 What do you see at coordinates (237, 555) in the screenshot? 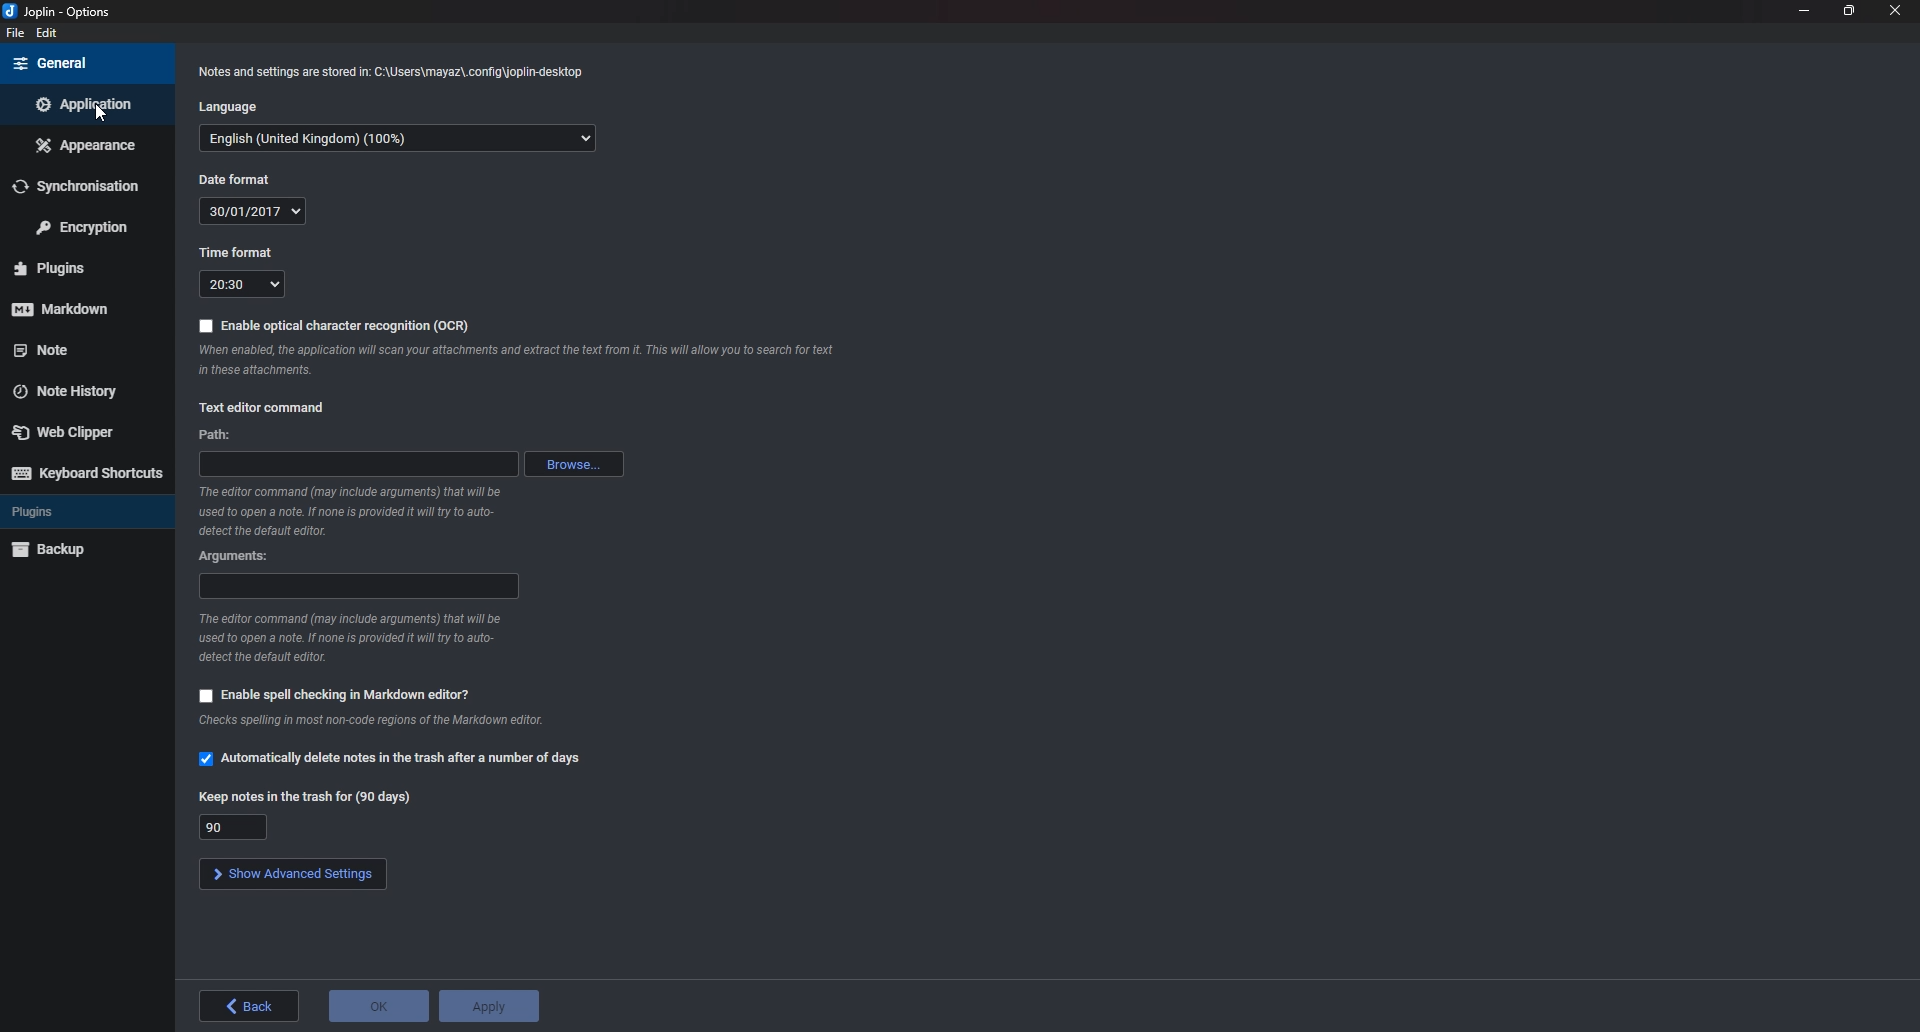
I see `Arguments` at bounding box center [237, 555].